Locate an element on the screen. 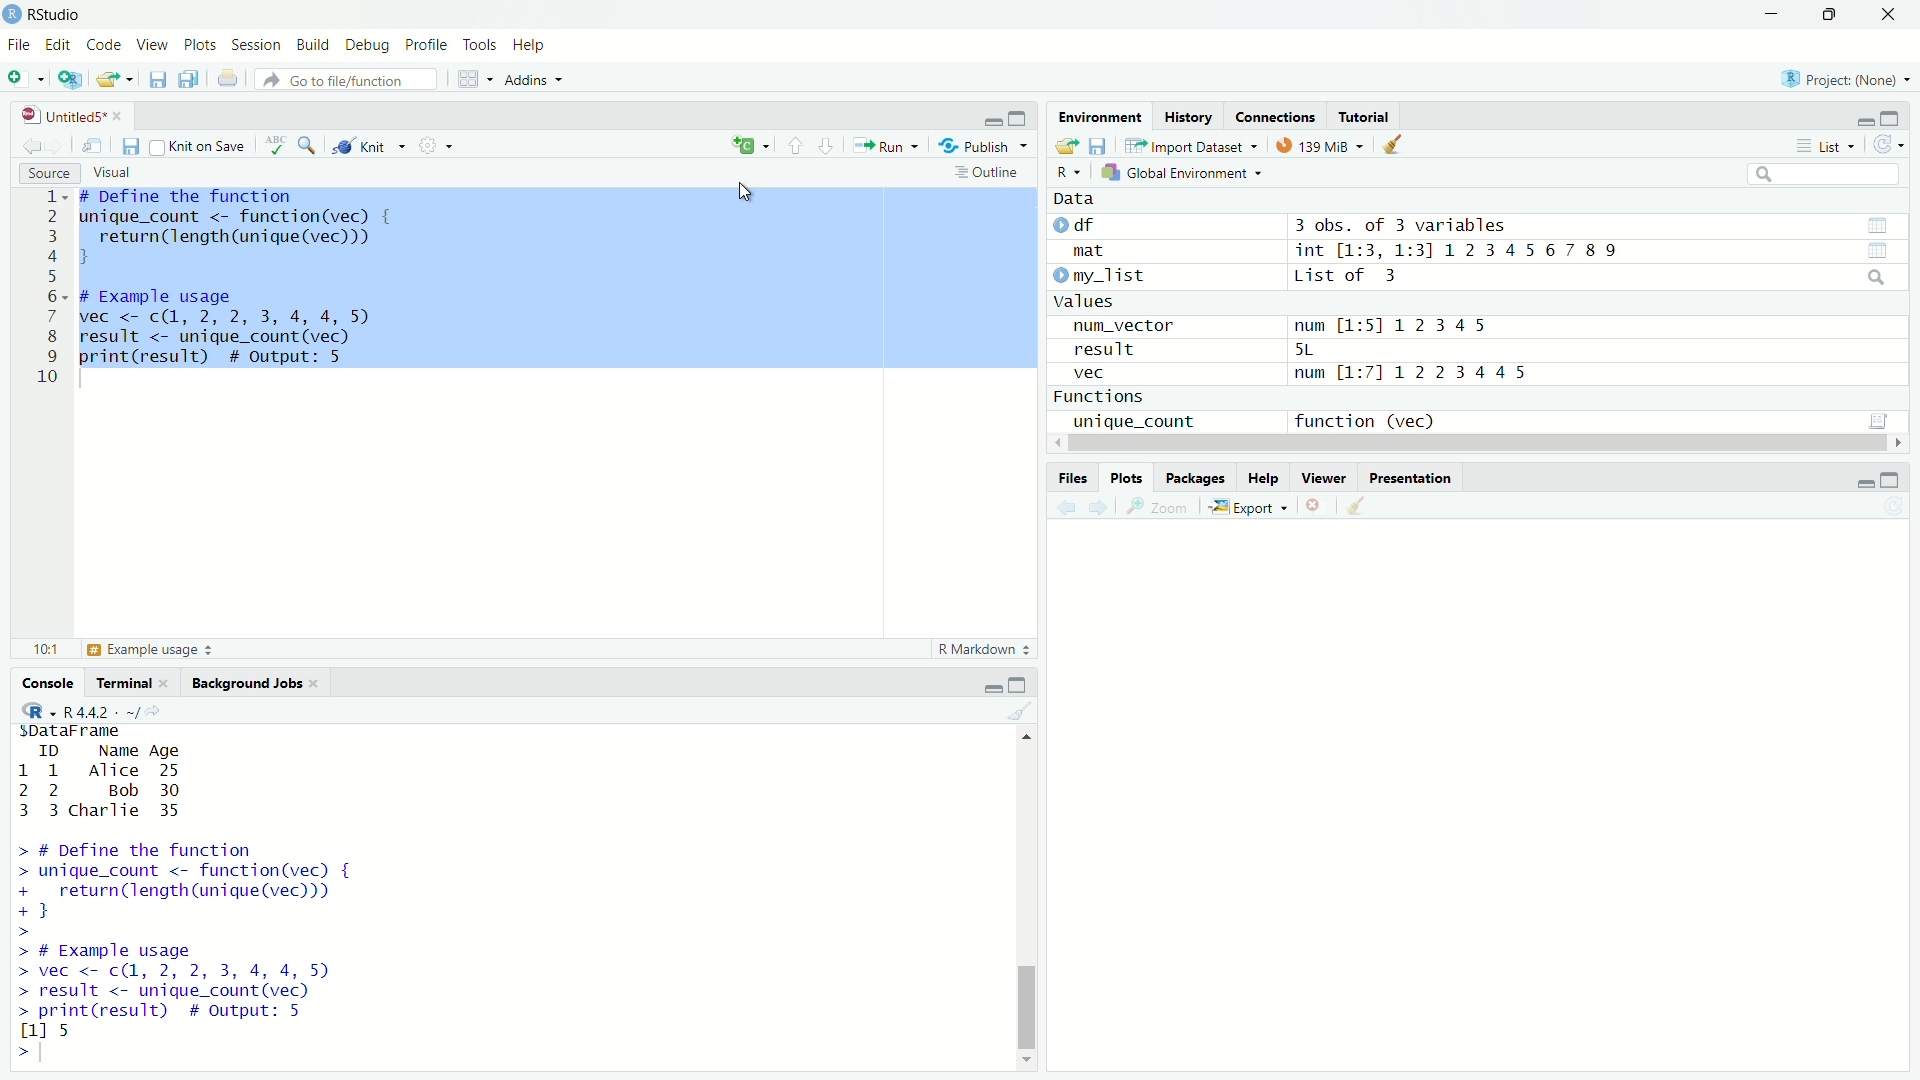  maximize is located at coordinates (1018, 685).